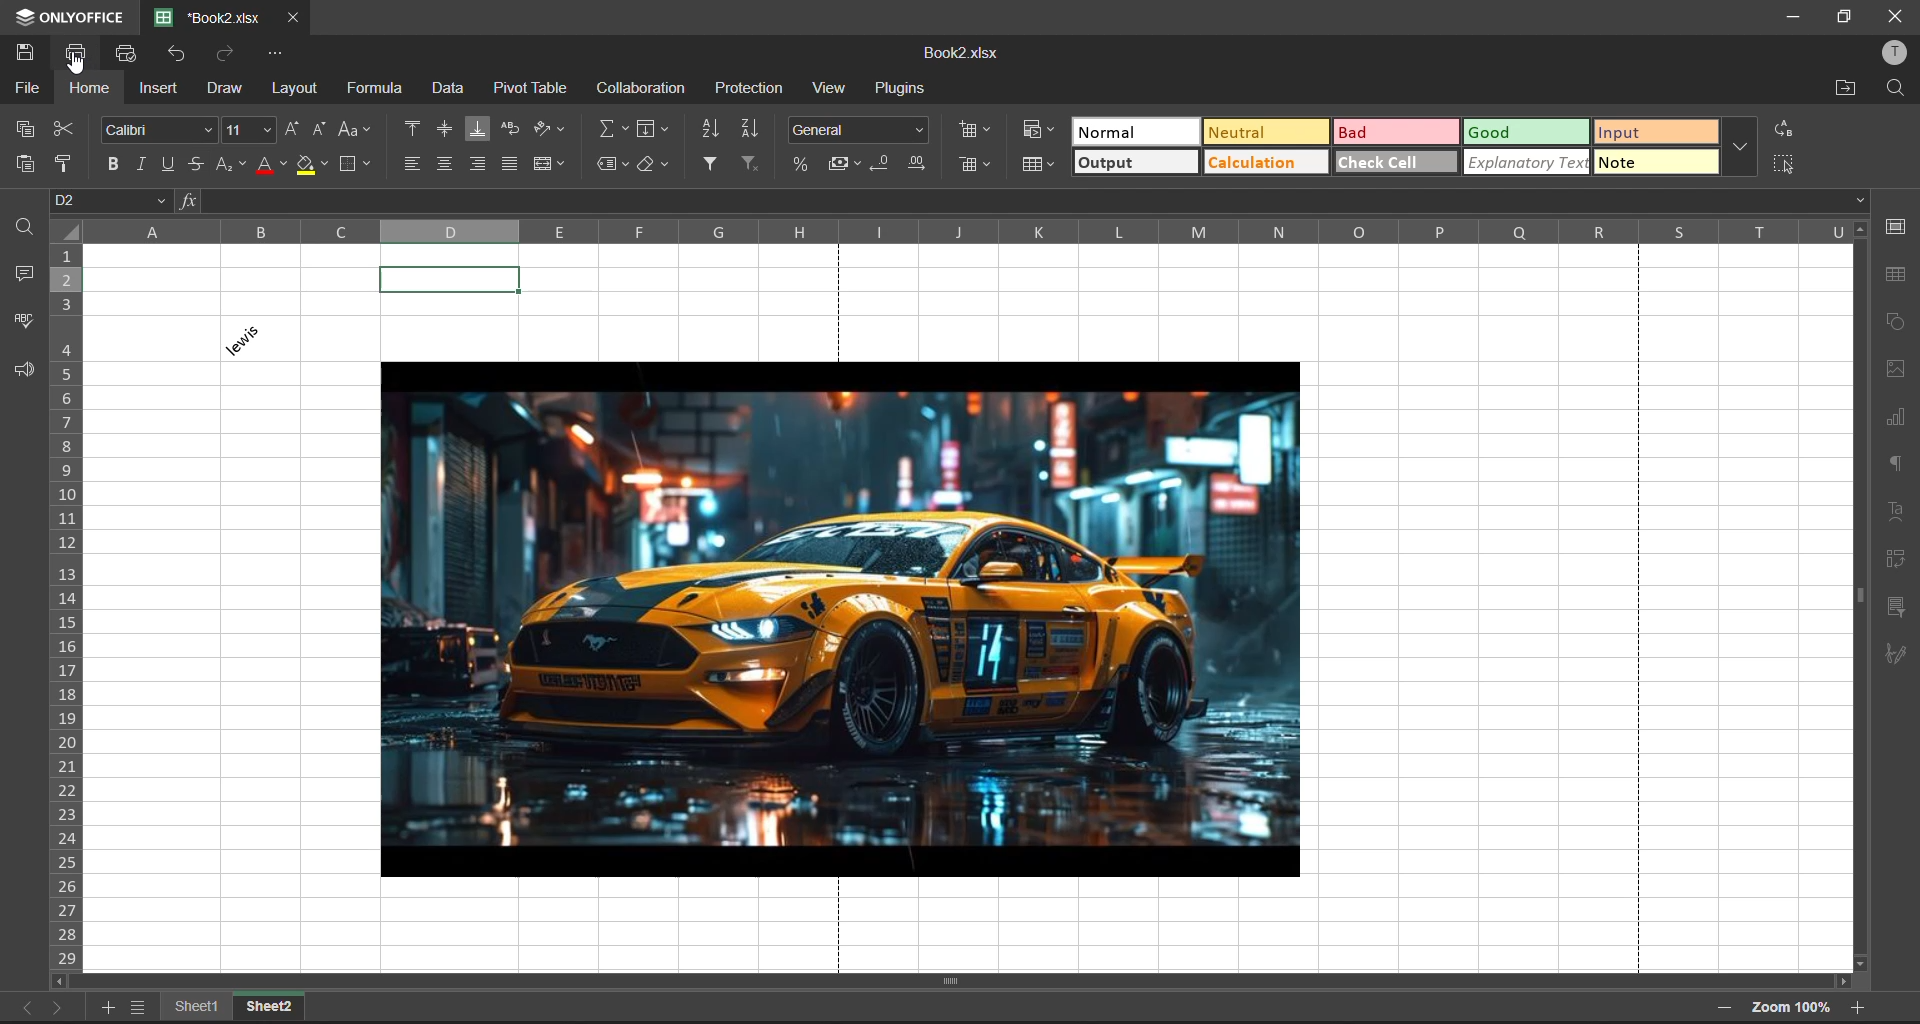  I want to click on insert, so click(161, 89).